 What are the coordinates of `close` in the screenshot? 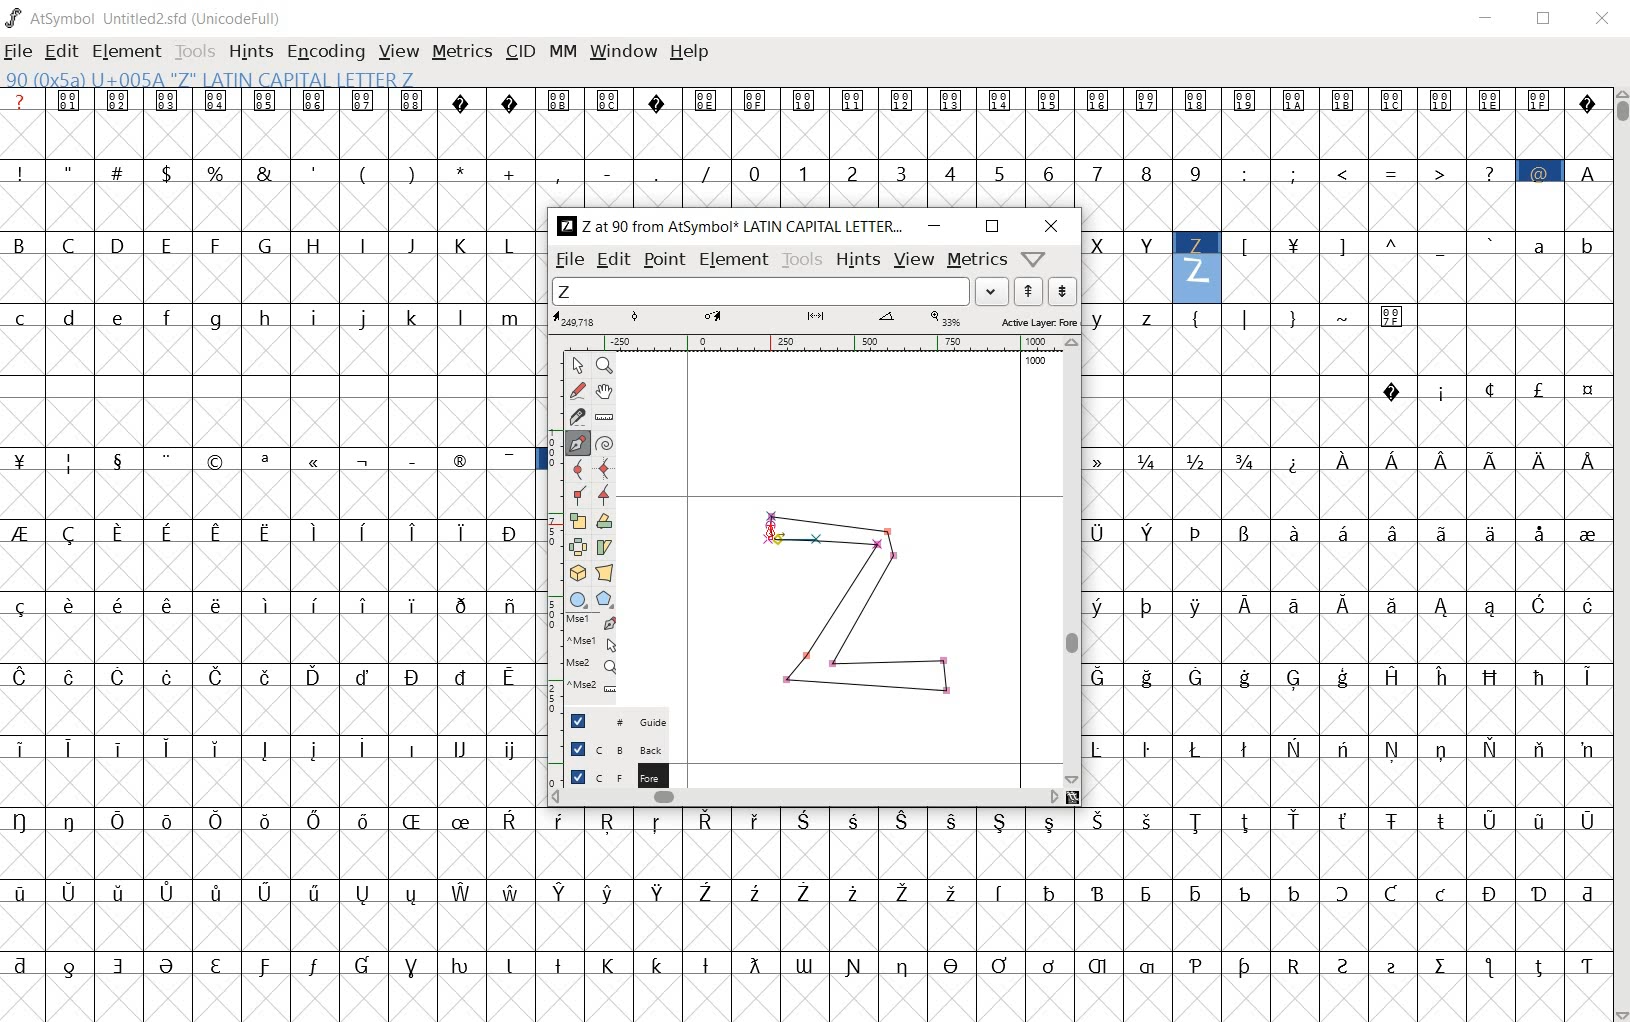 It's located at (1603, 17).